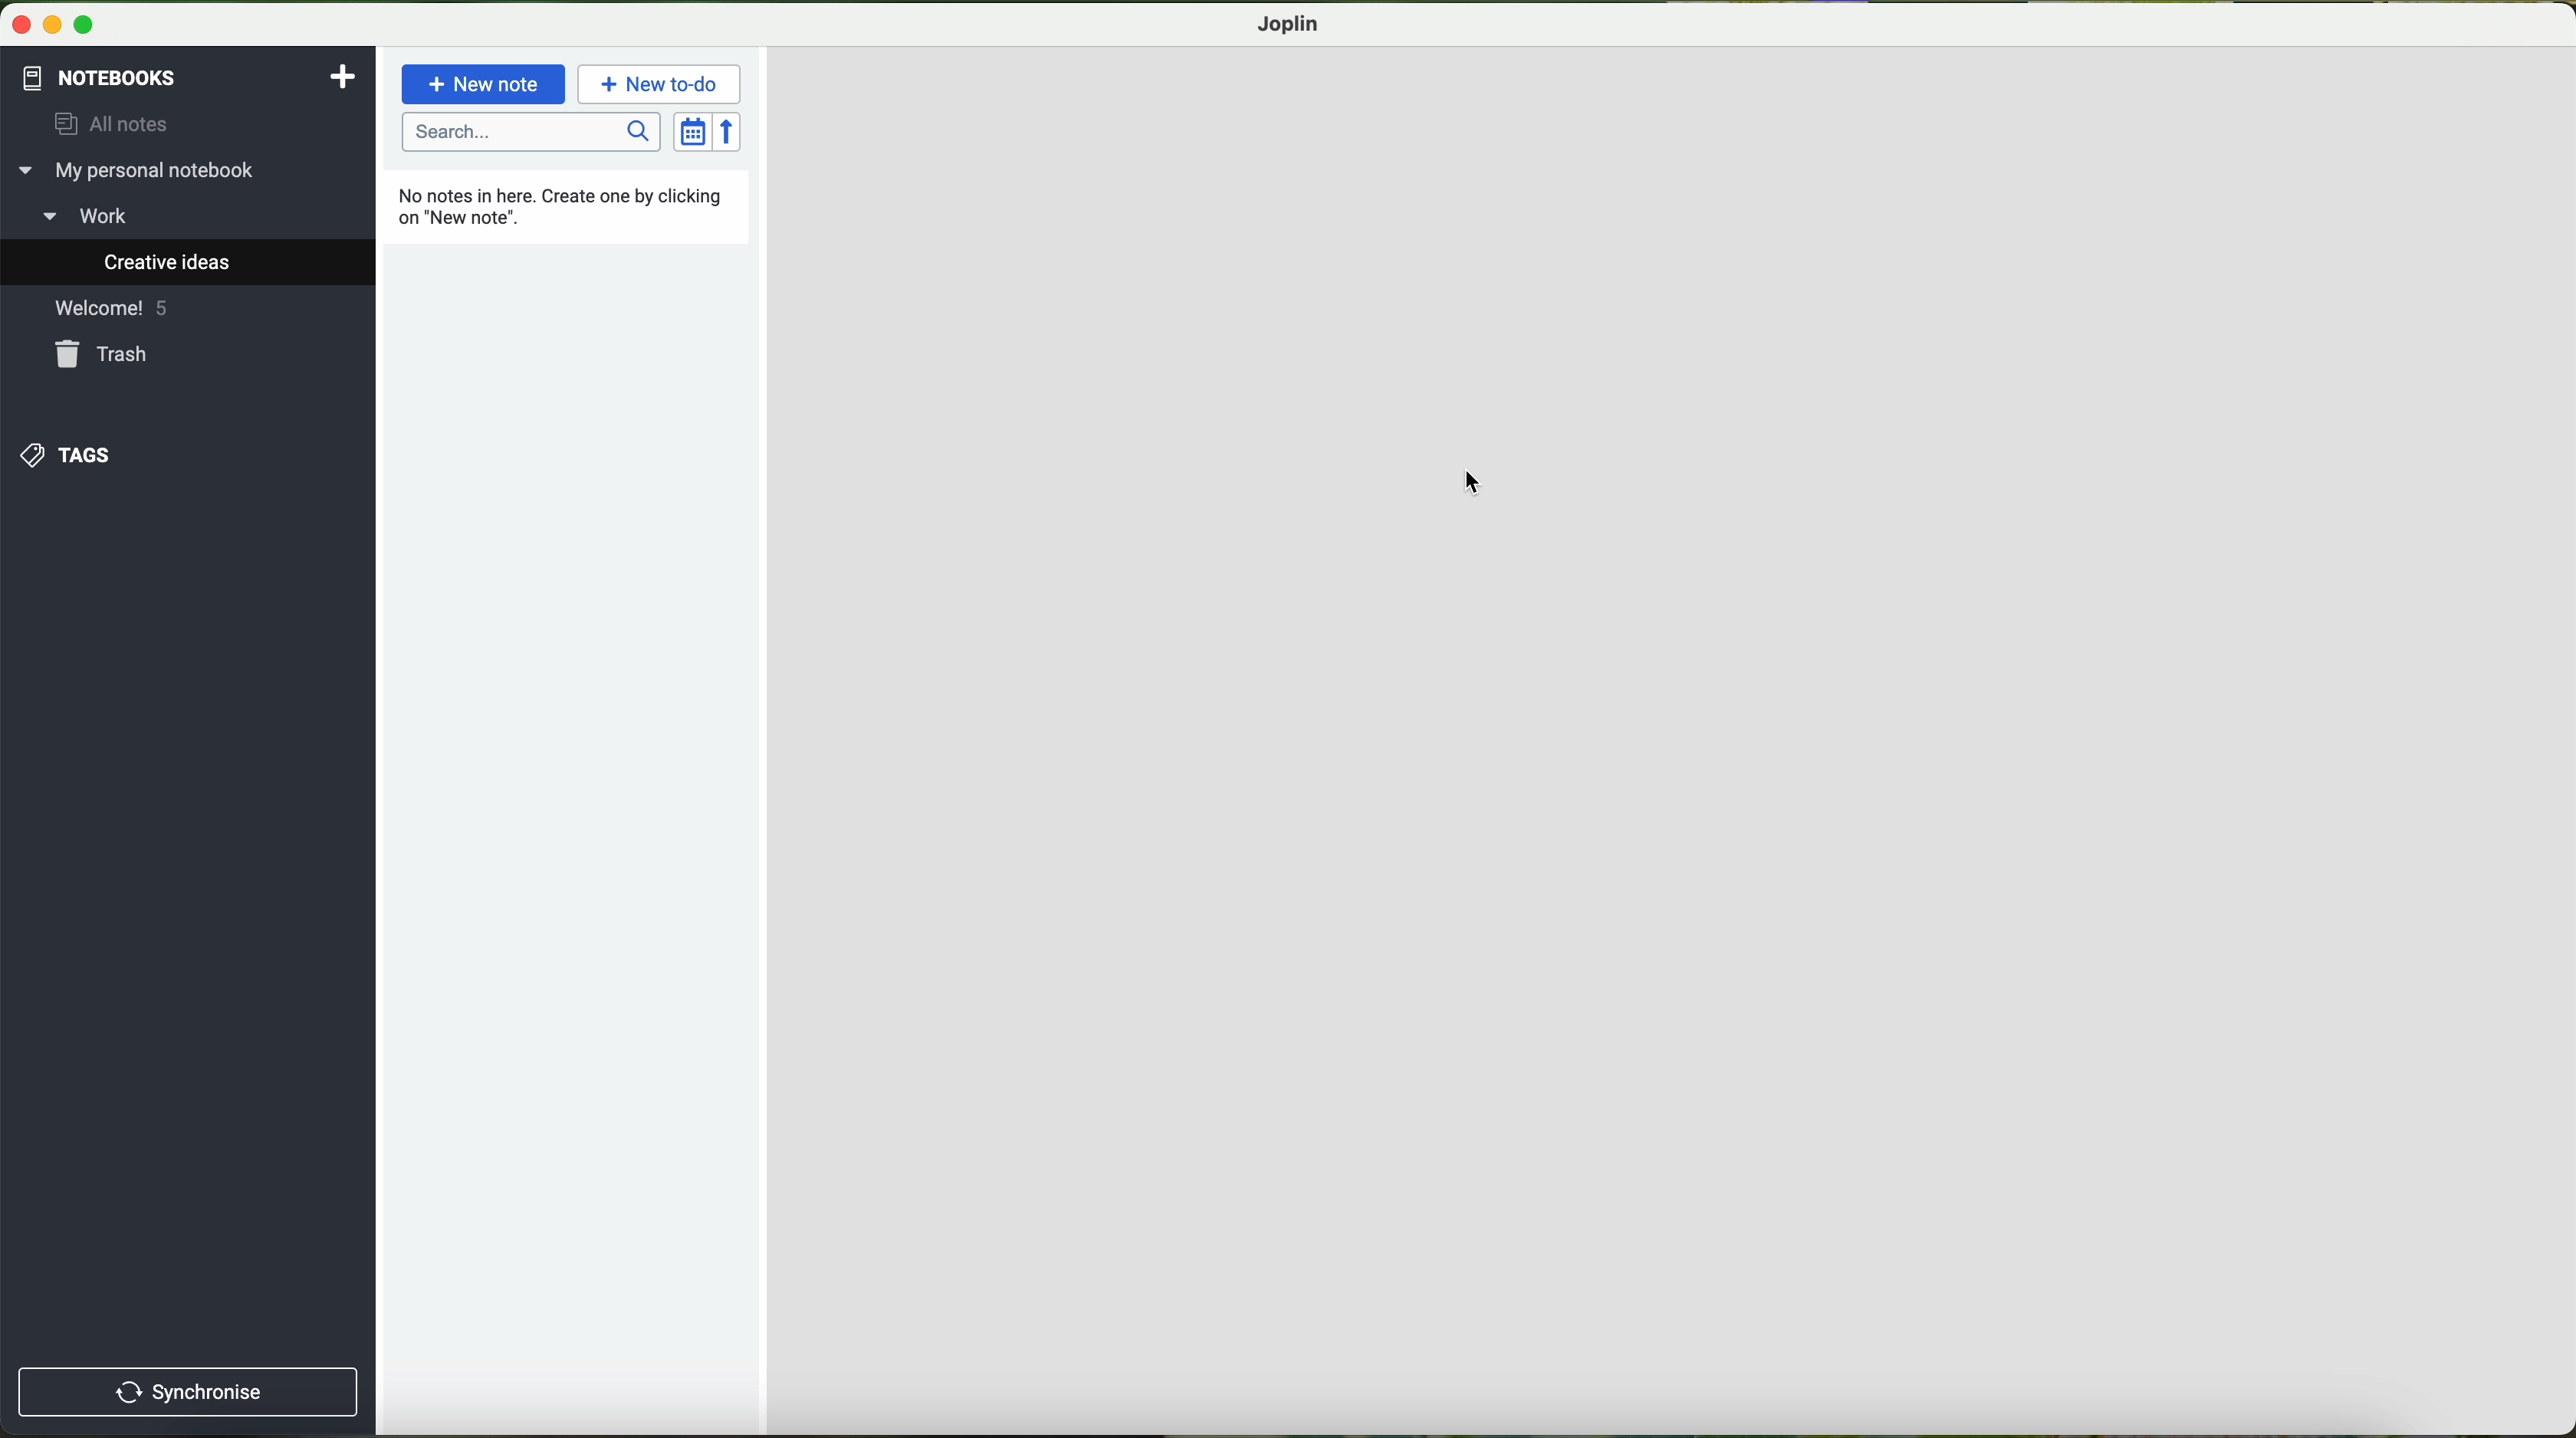 The height and width of the screenshot is (1438, 2576). What do you see at coordinates (565, 205) in the screenshot?
I see `no notes in here. create one by clicking new note` at bounding box center [565, 205].